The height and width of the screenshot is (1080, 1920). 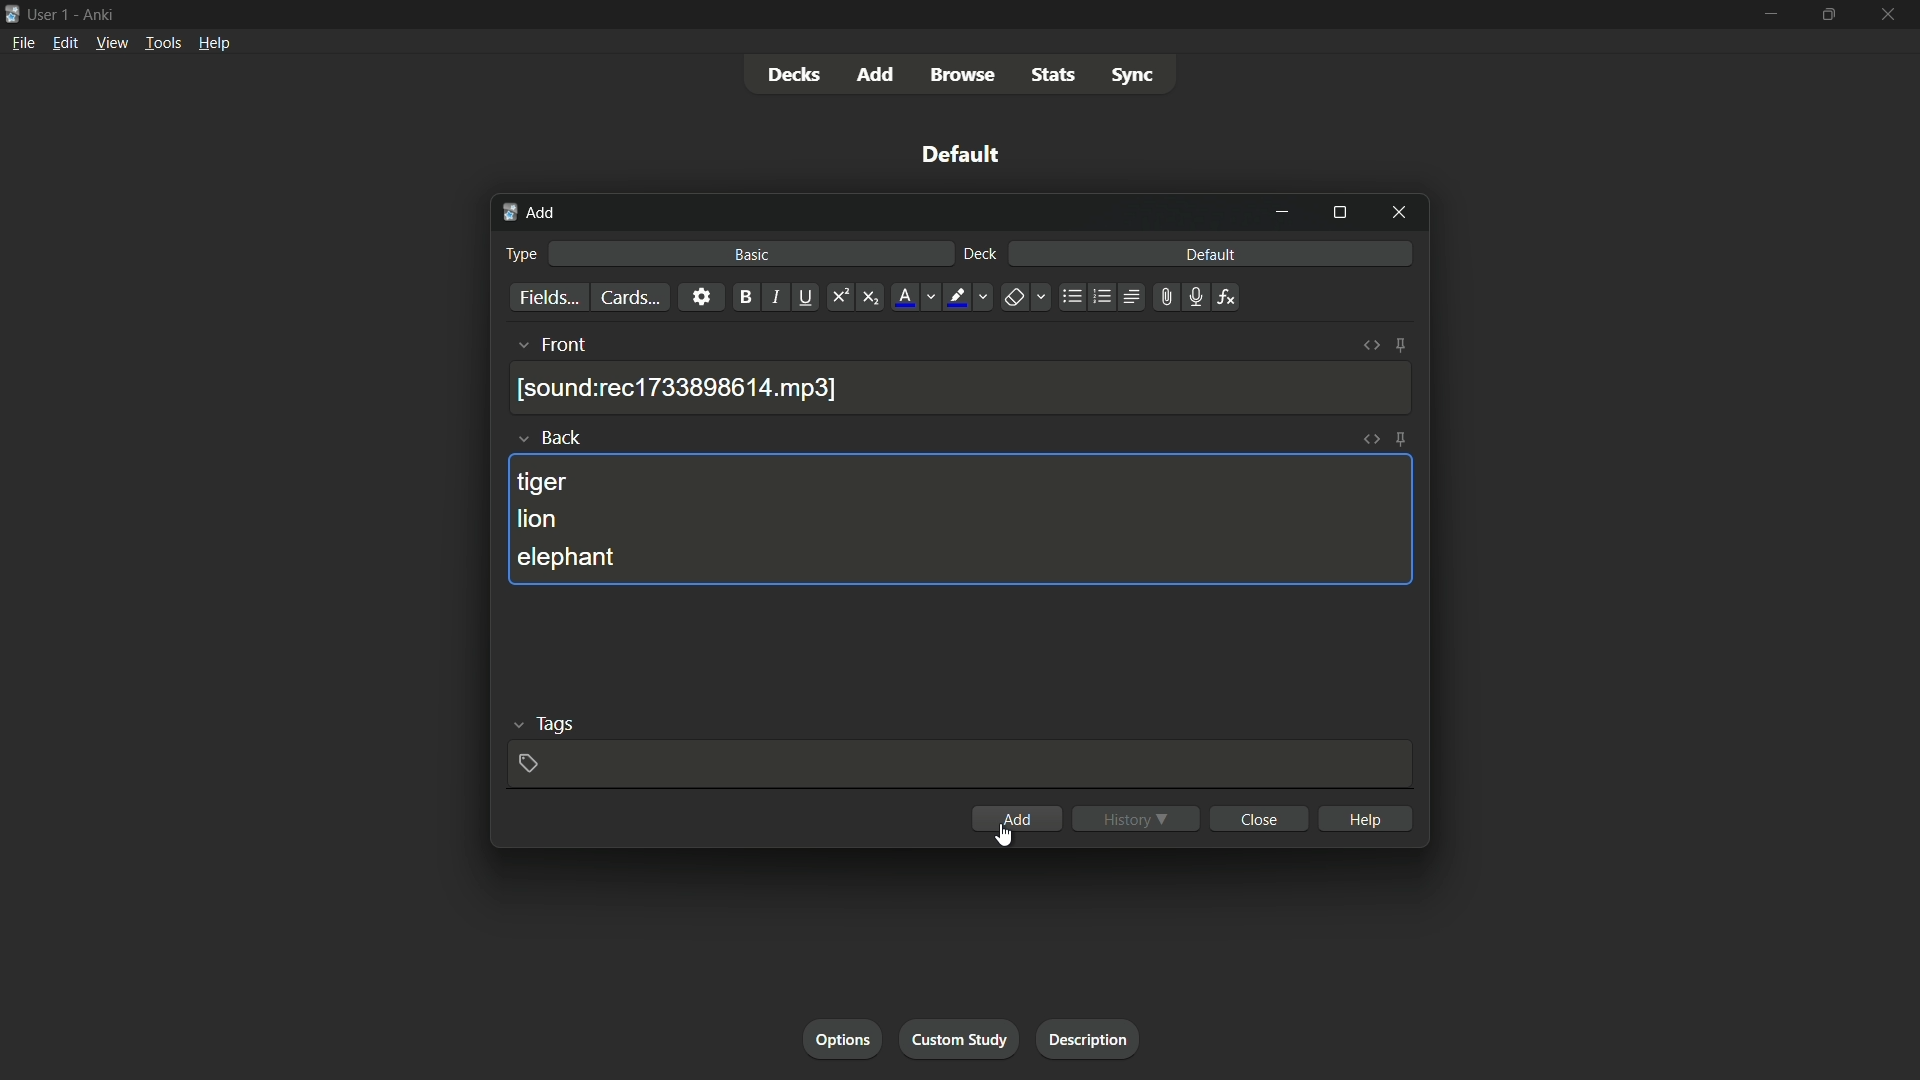 What do you see at coordinates (681, 388) in the screenshot?
I see `recording saved` at bounding box center [681, 388].